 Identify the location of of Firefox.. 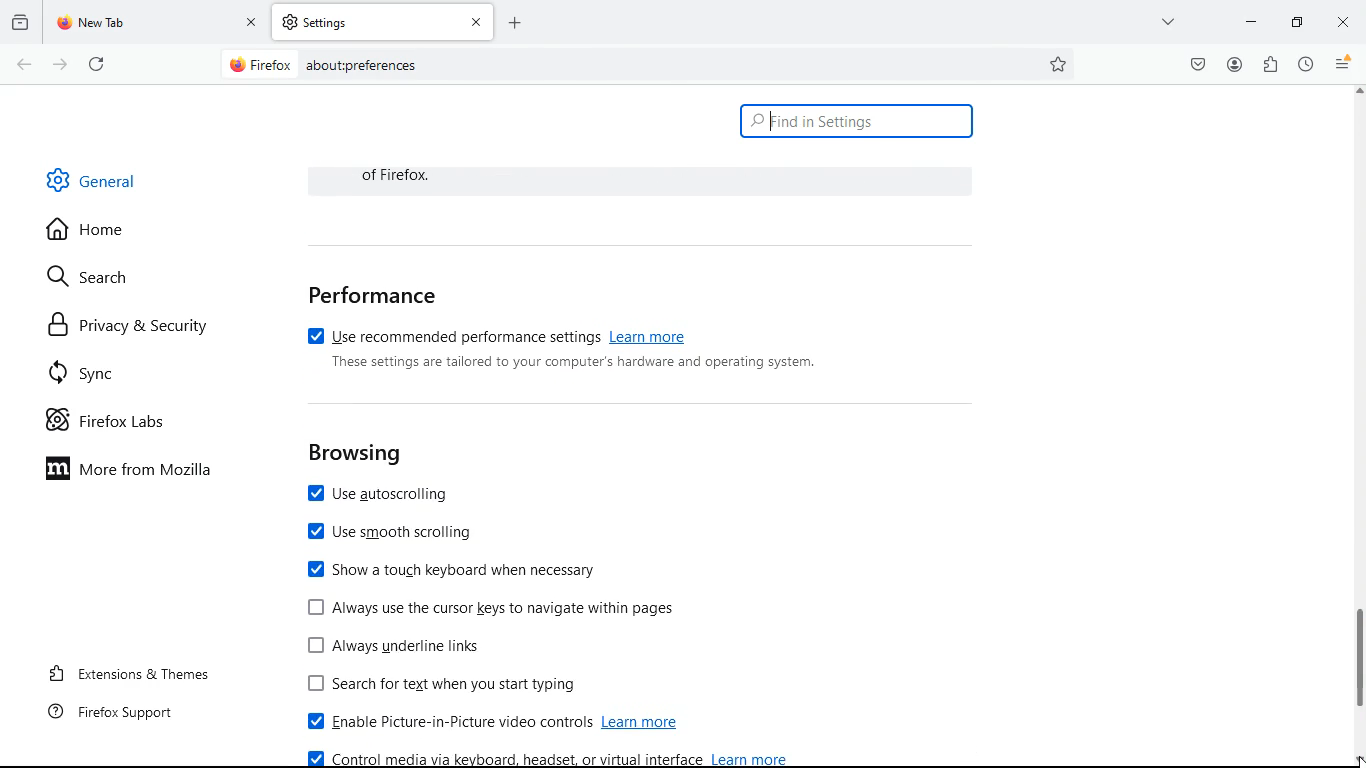
(407, 175).